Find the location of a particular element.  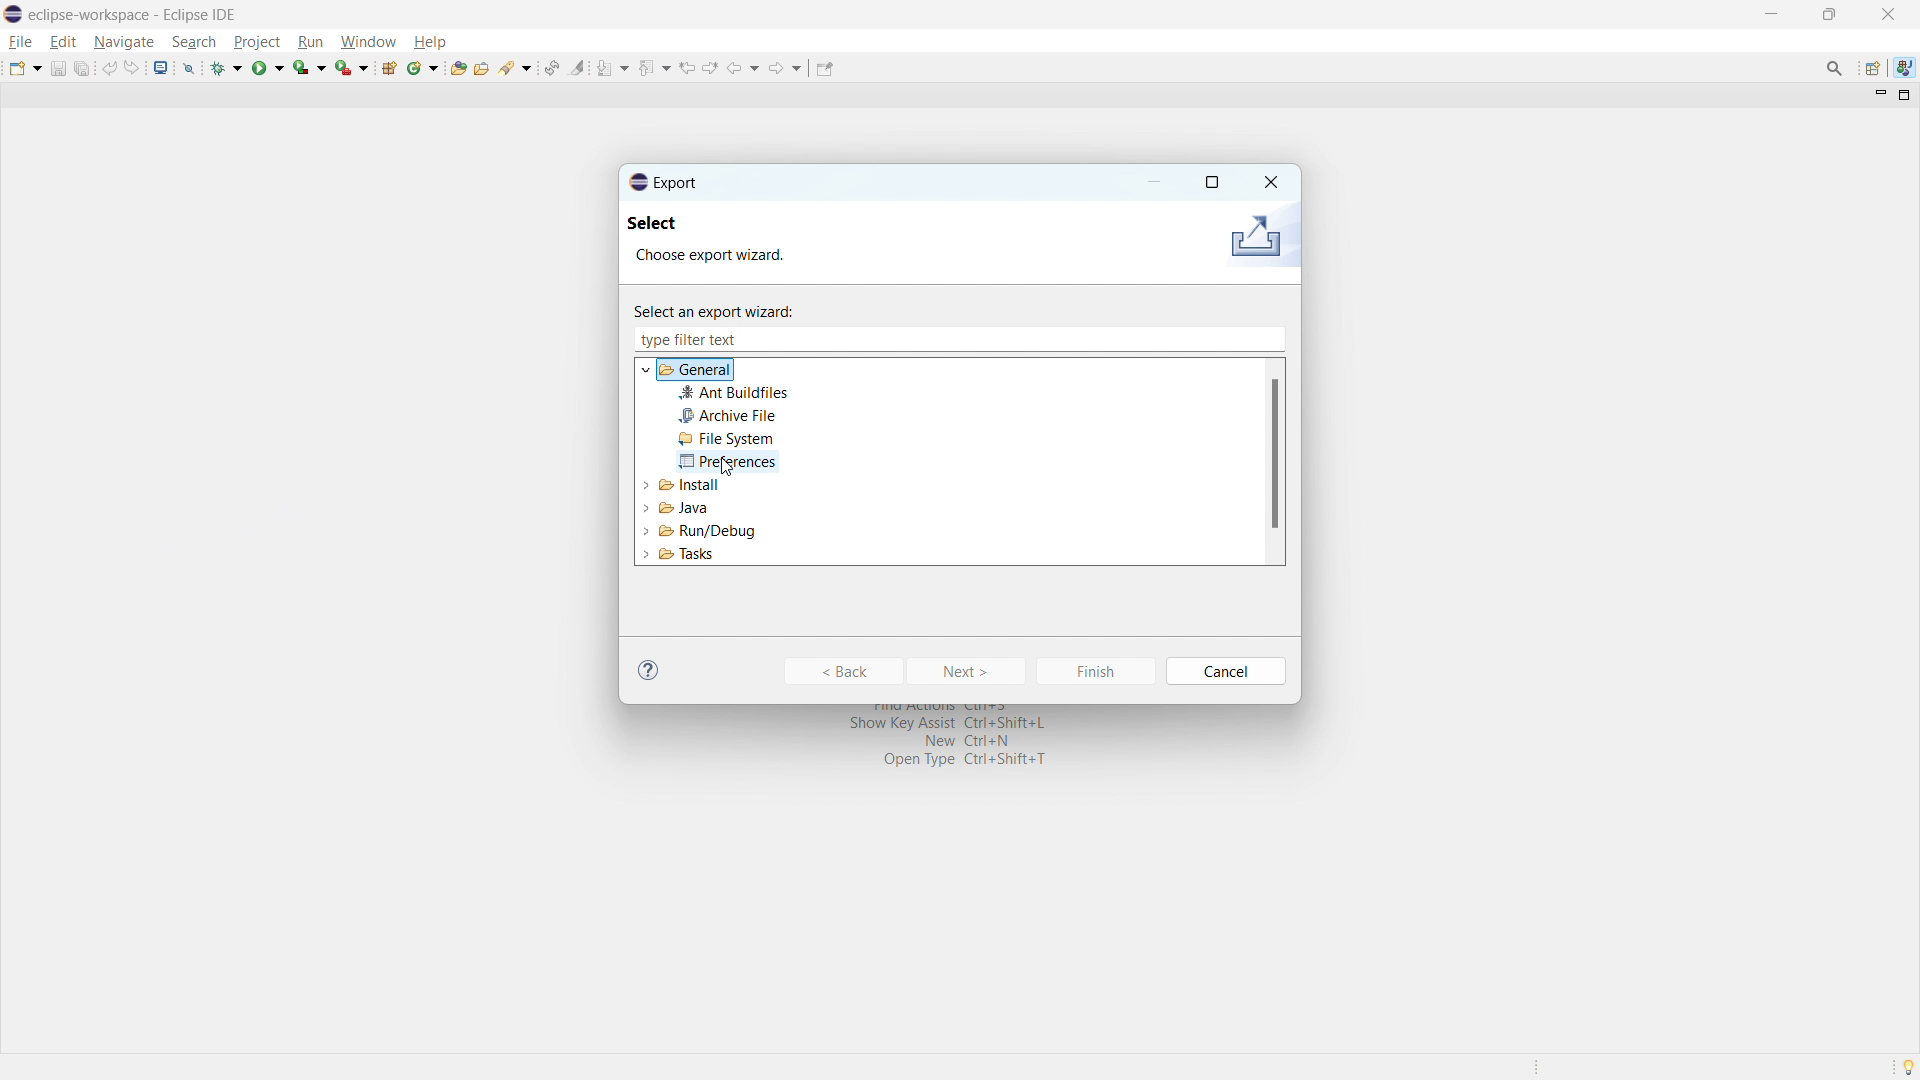

open type is located at coordinates (457, 67).